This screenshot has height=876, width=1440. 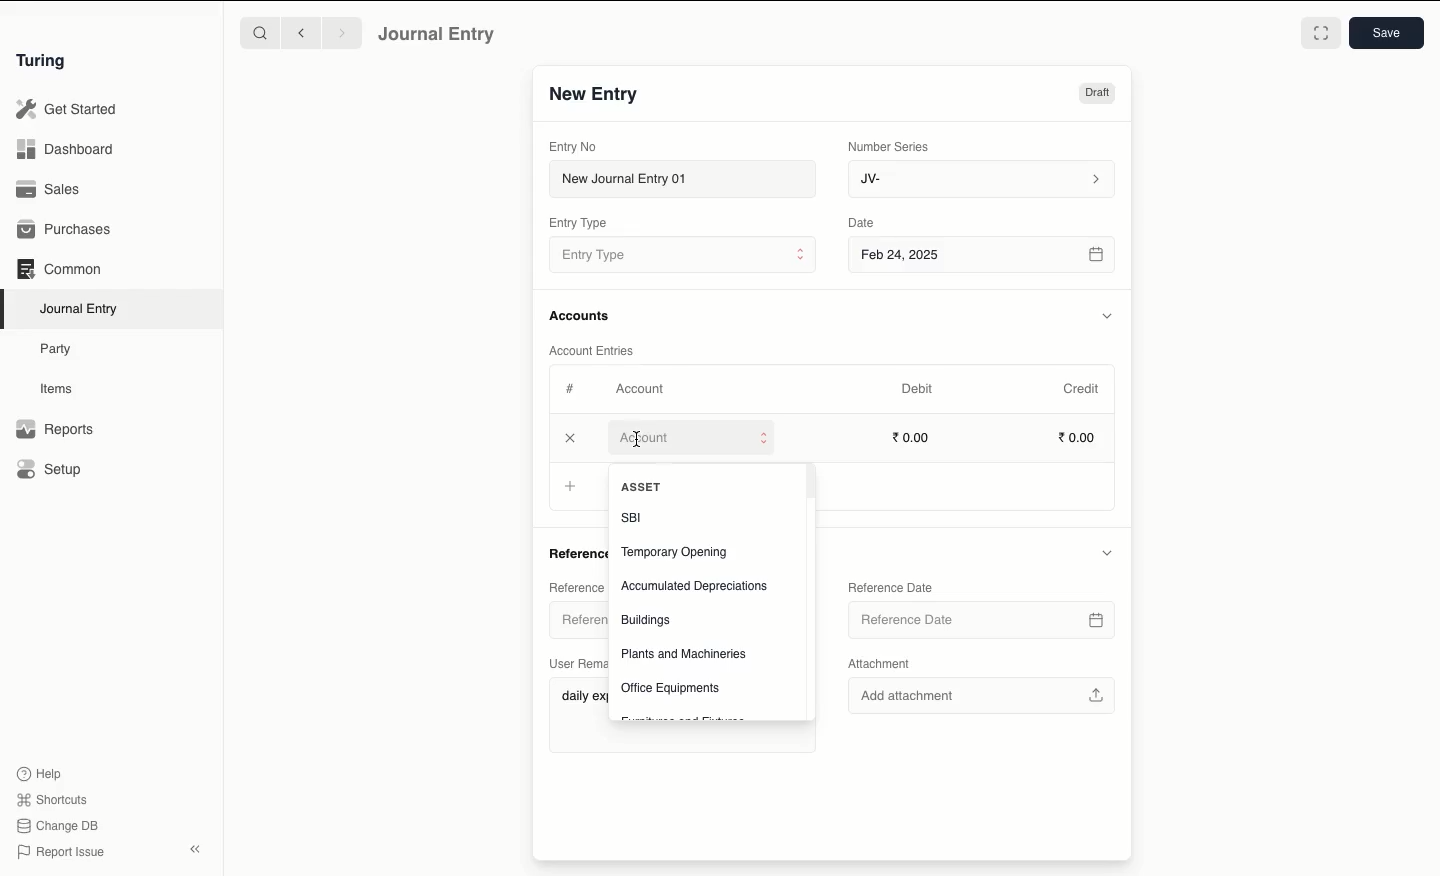 What do you see at coordinates (645, 620) in the screenshot?
I see `Buildings` at bounding box center [645, 620].